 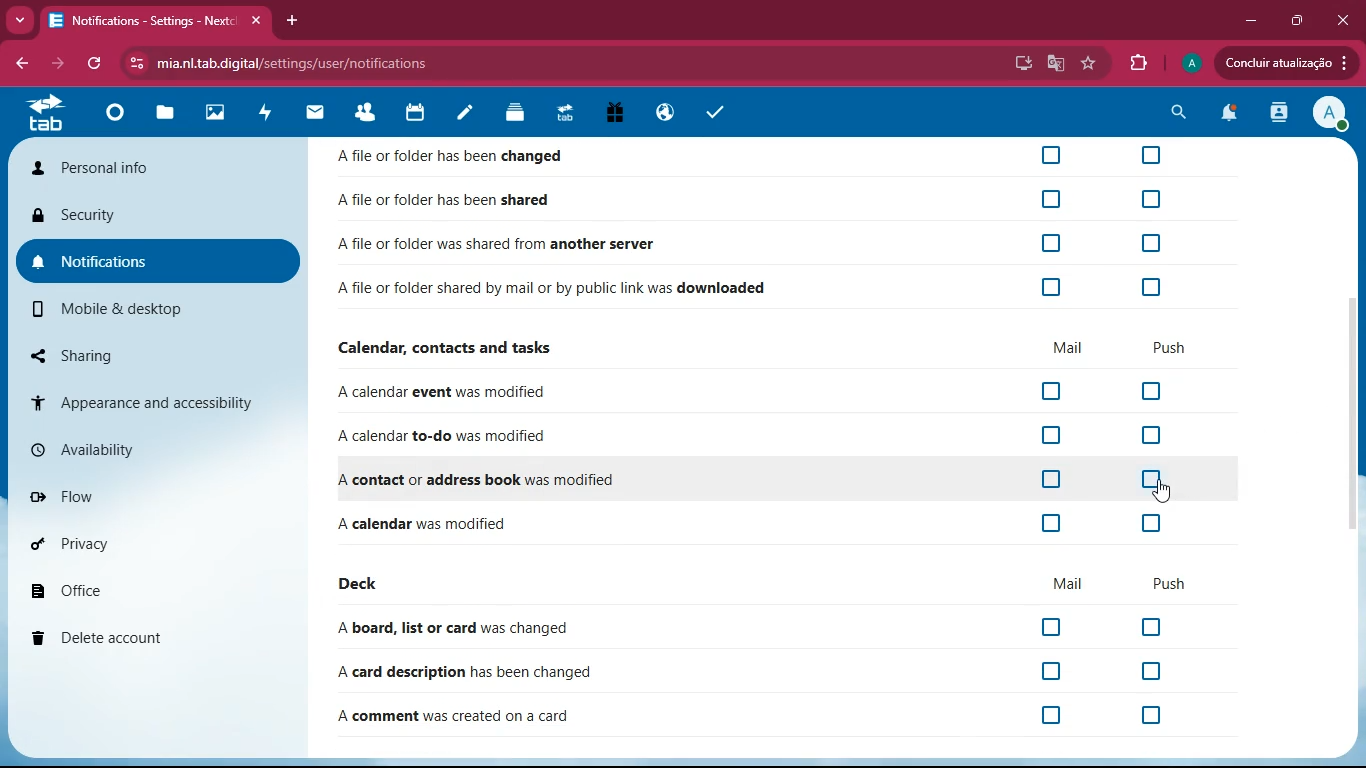 What do you see at coordinates (147, 448) in the screenshot?
I see `availability` at bounding box center [147, 448].